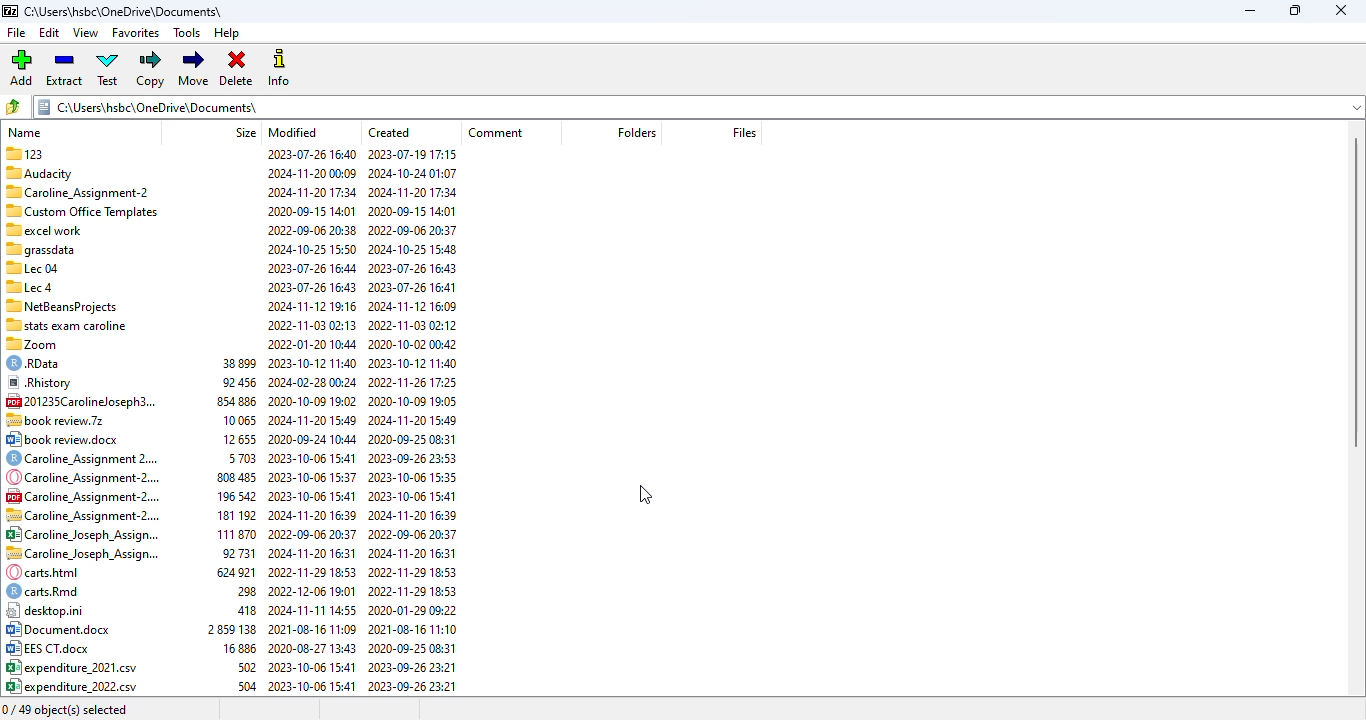 This screenshot has height=720, width=1366. Describe the element at coordinates (62, 307) in the screenshot. I see `7 NetBeansProjects` at that location.